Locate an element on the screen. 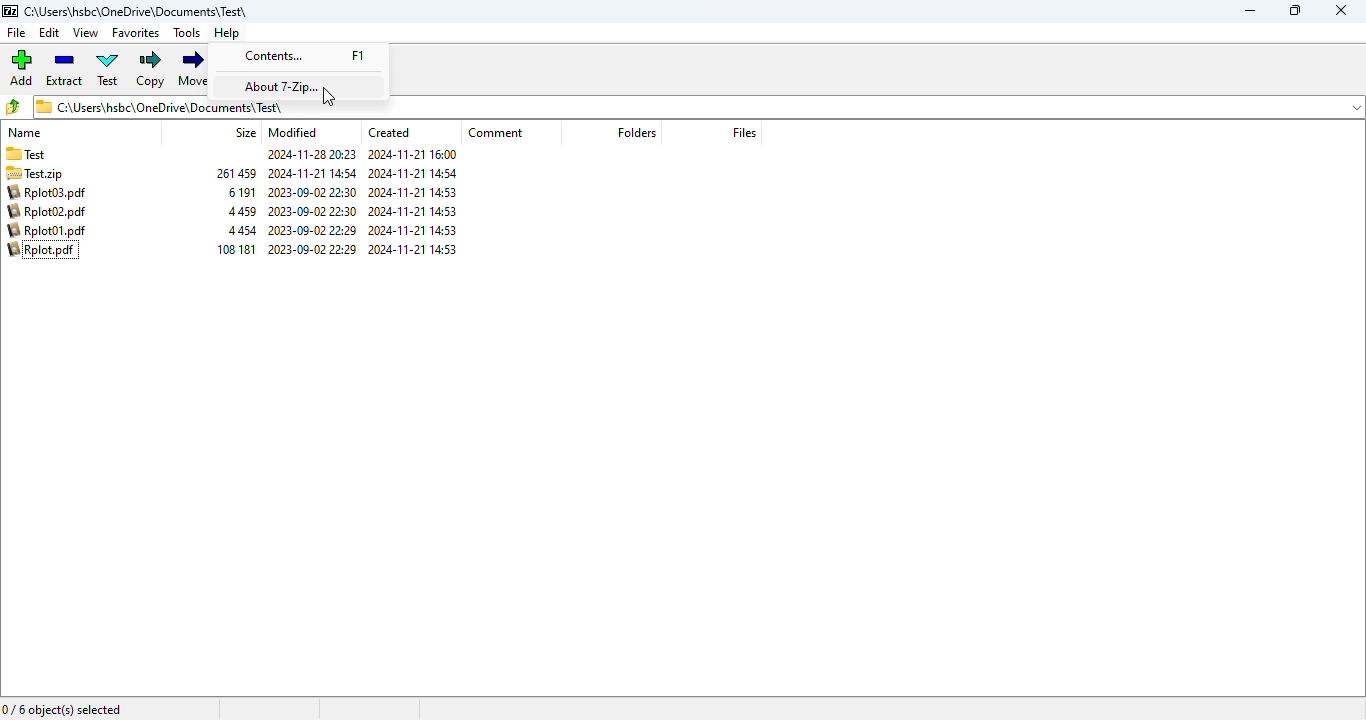 The image size is (1366, 720). move is located at coordinates (195, 67).